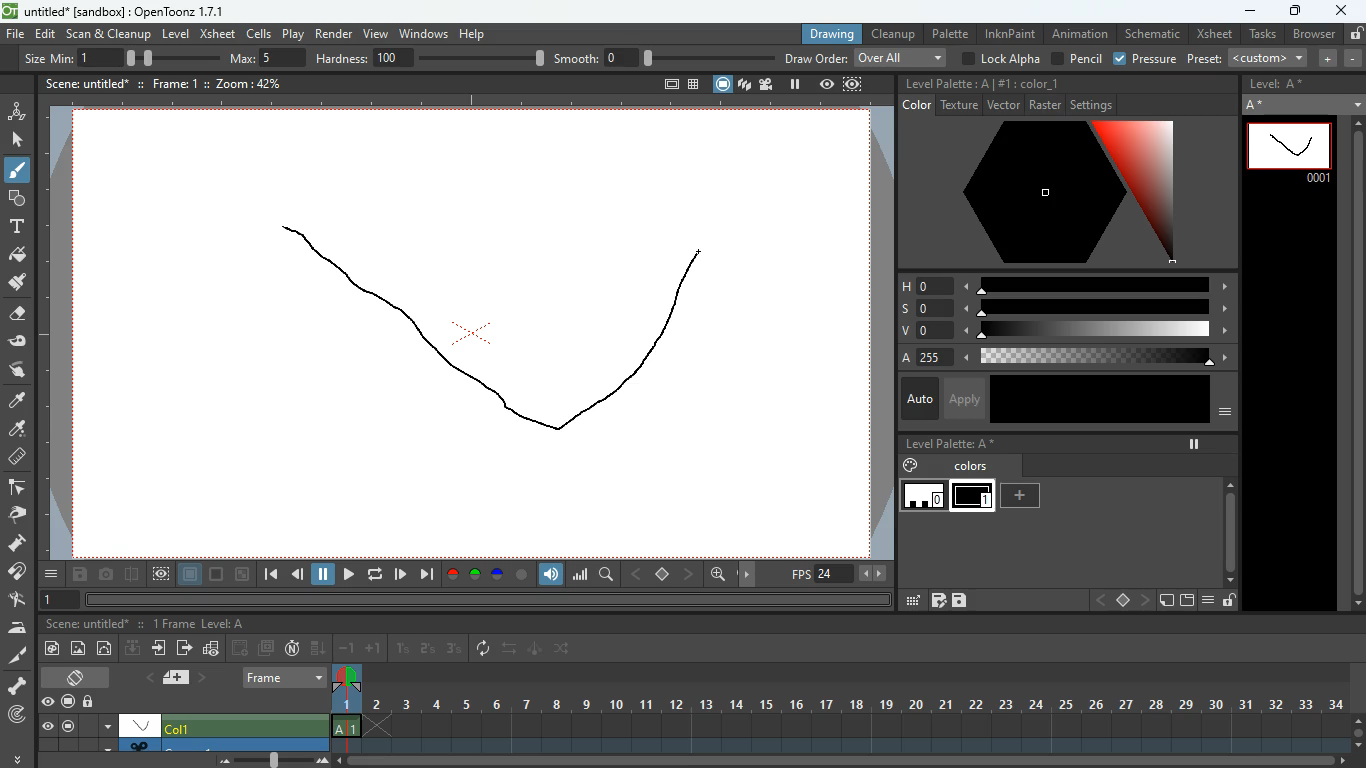 This screenshot has height=768, width=1366. What do you see at coordinates (67, 703) in the screenshot?
I see `record` at bounding box center [67, 703].